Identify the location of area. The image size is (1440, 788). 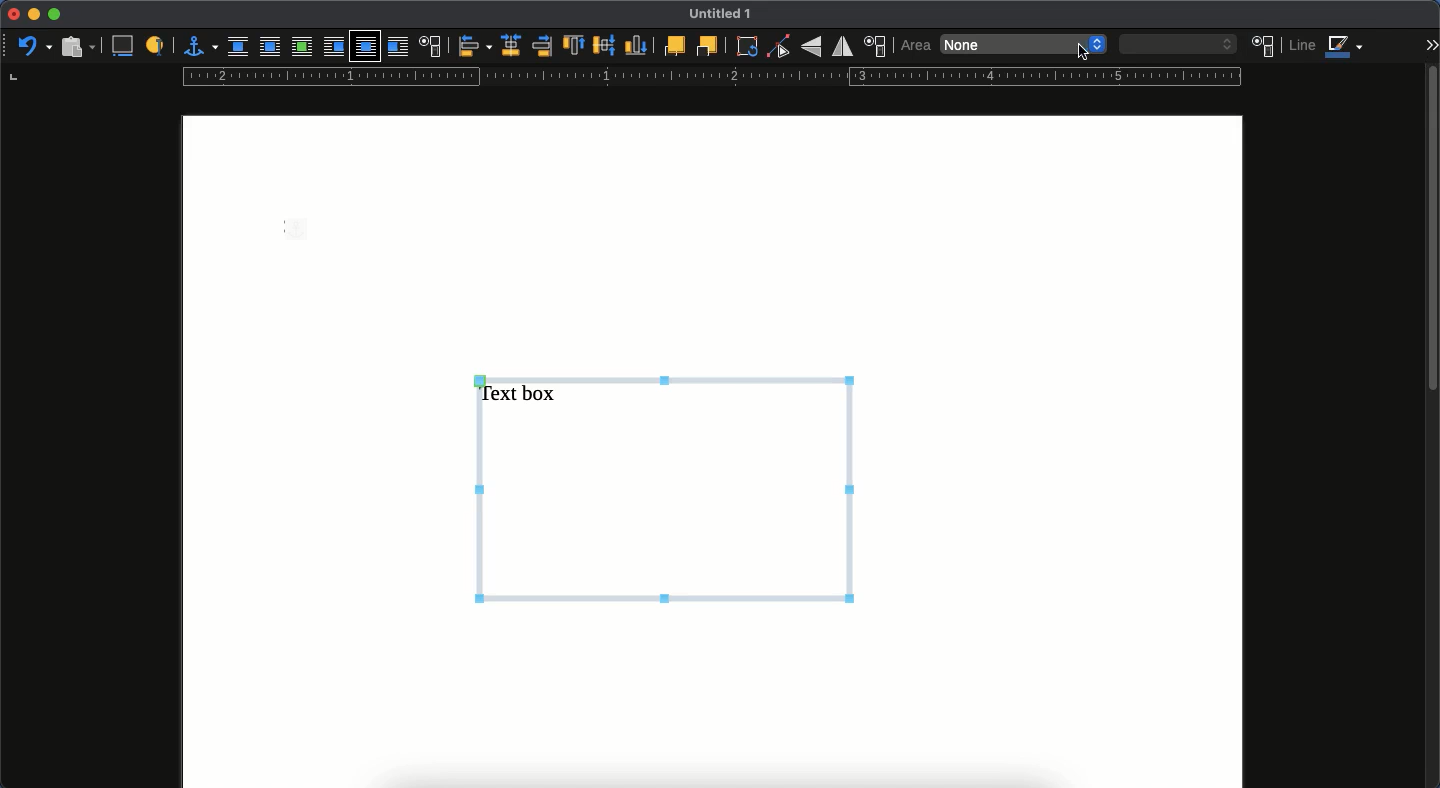
(1264, 45).